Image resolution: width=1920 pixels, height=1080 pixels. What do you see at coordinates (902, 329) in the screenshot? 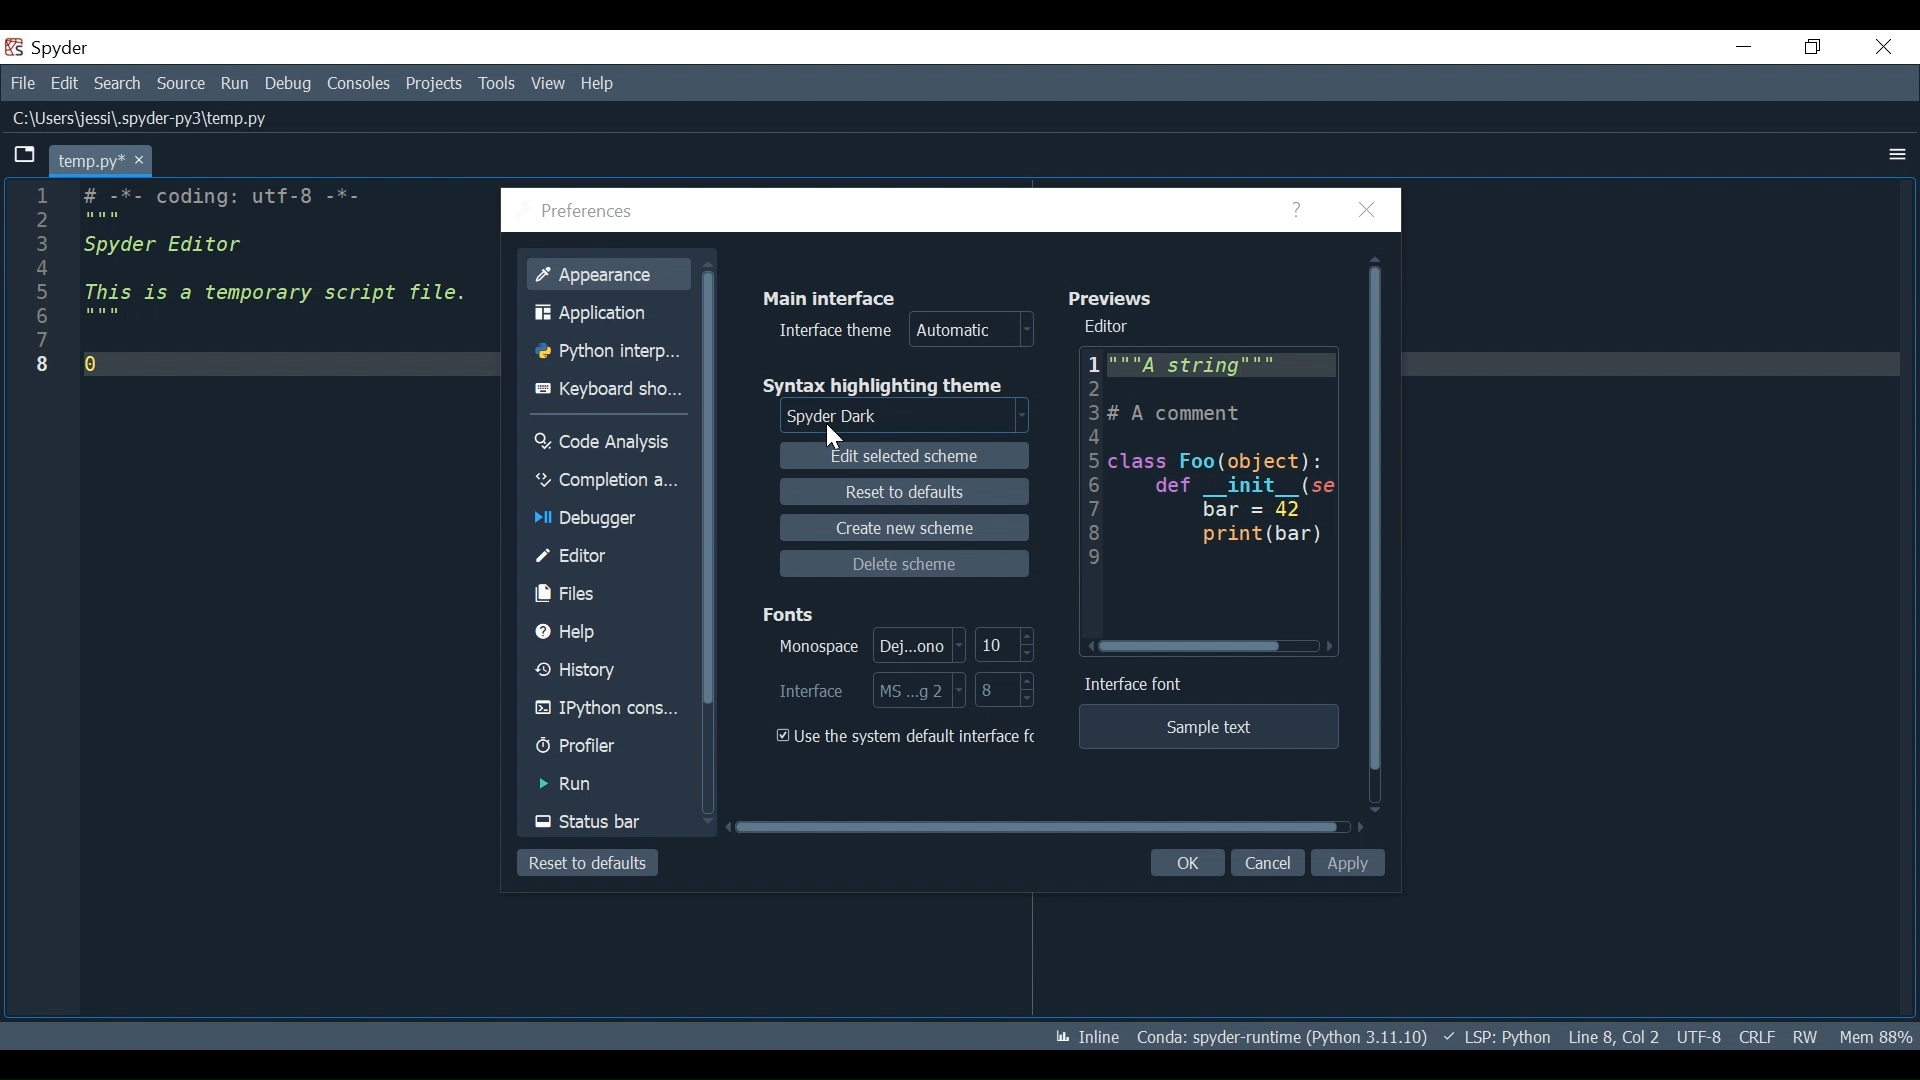
I see `Interface theme` at bounding box center [902, 329].